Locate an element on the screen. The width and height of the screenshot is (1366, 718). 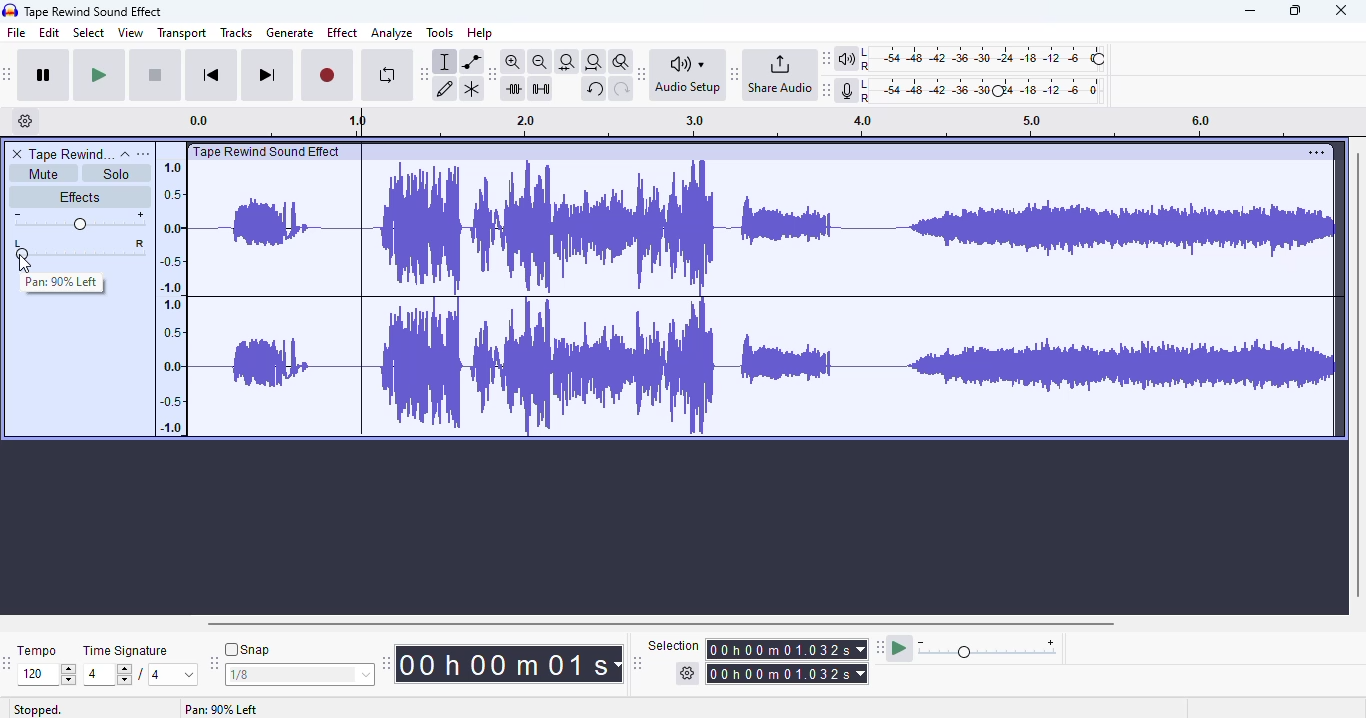
audacity snapping toolbar is located at coordinates (213, 662).